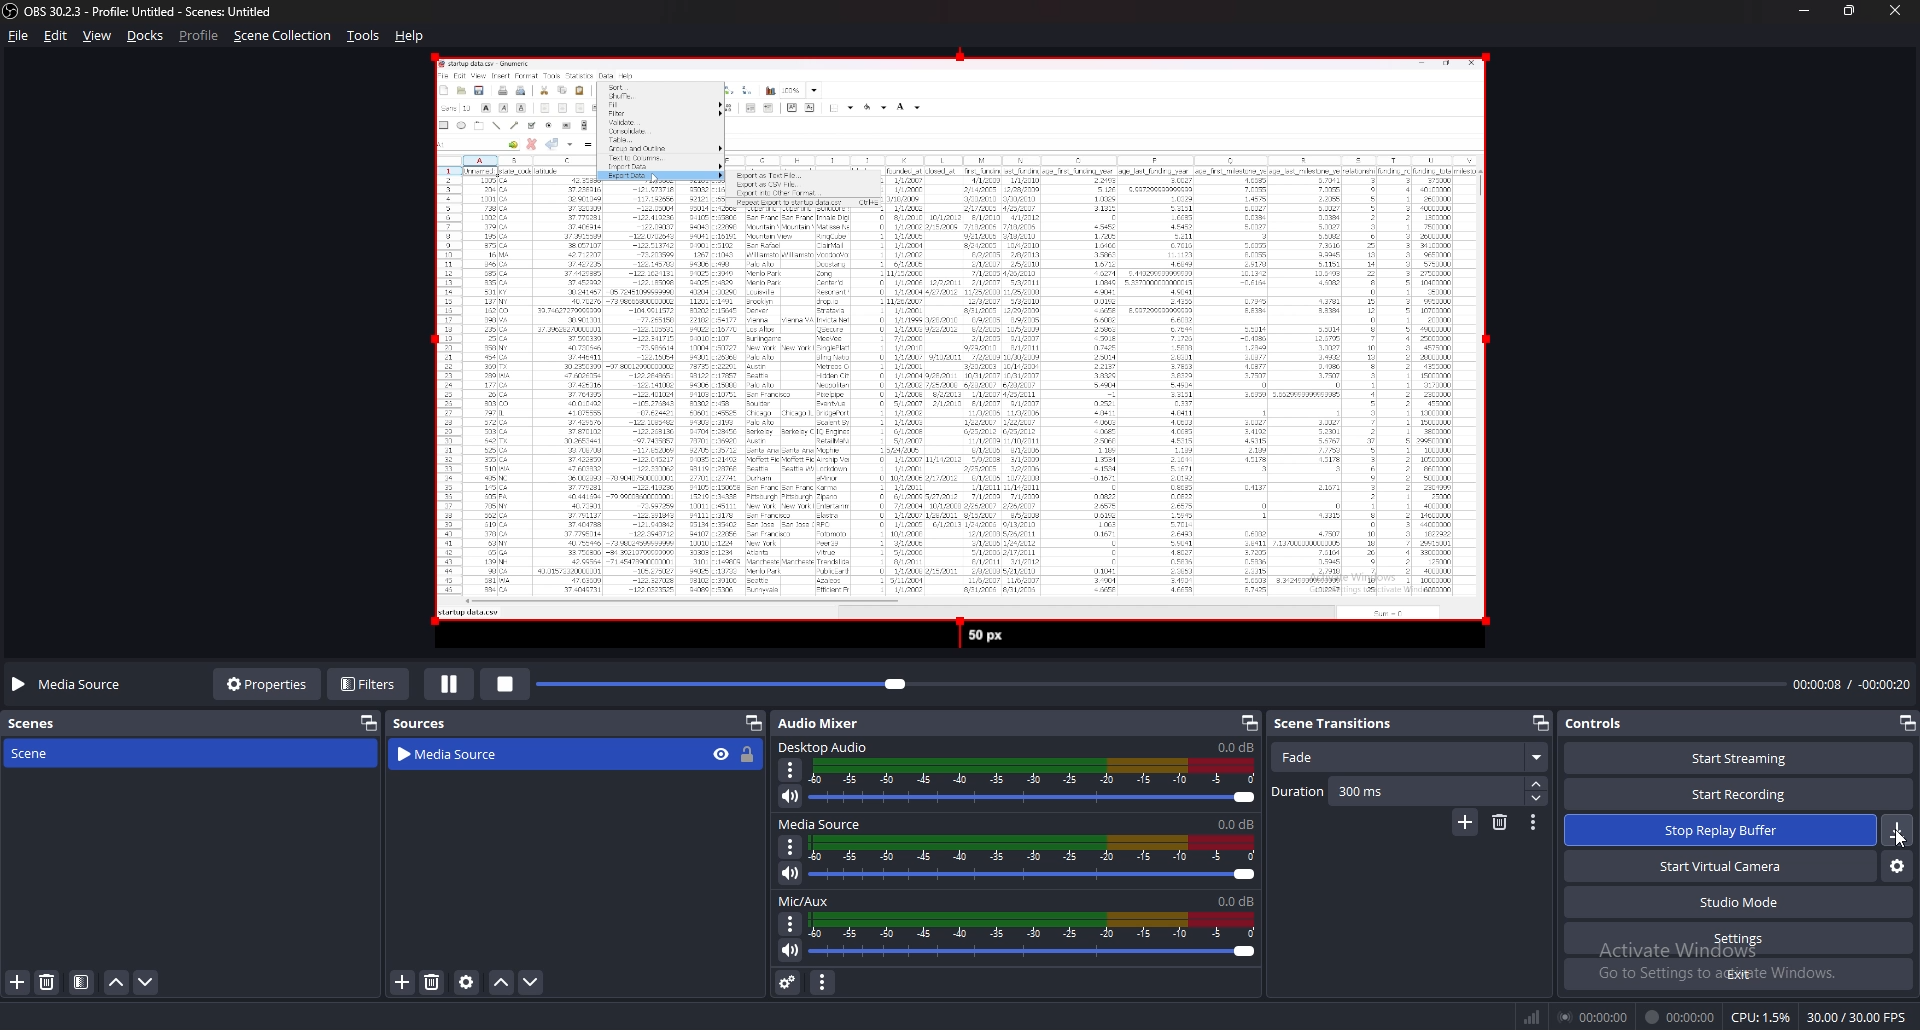 This screenshot has width=1920, height=1030. Describe the element at coordinates (791, 797) in the screenshot. I see `mute` at that location.